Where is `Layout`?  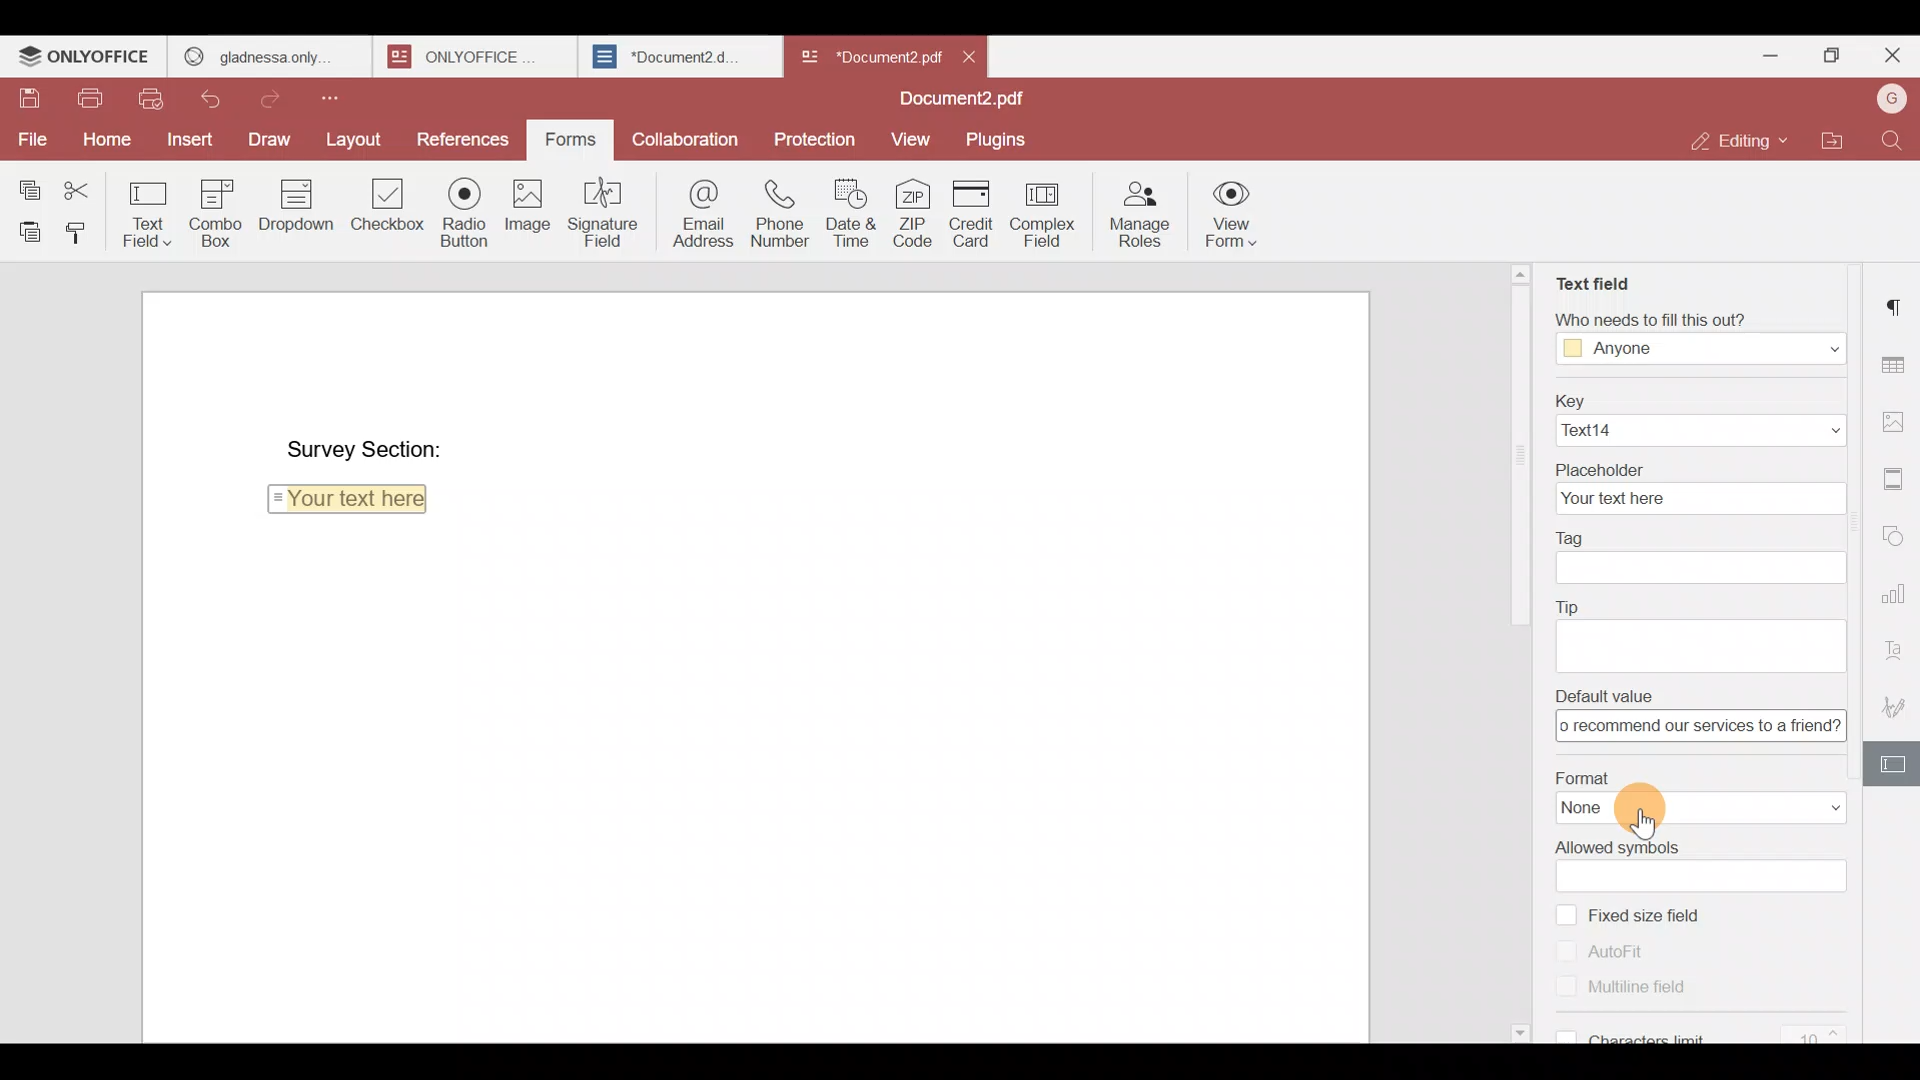 Layout is located at coordinates (355, 135).